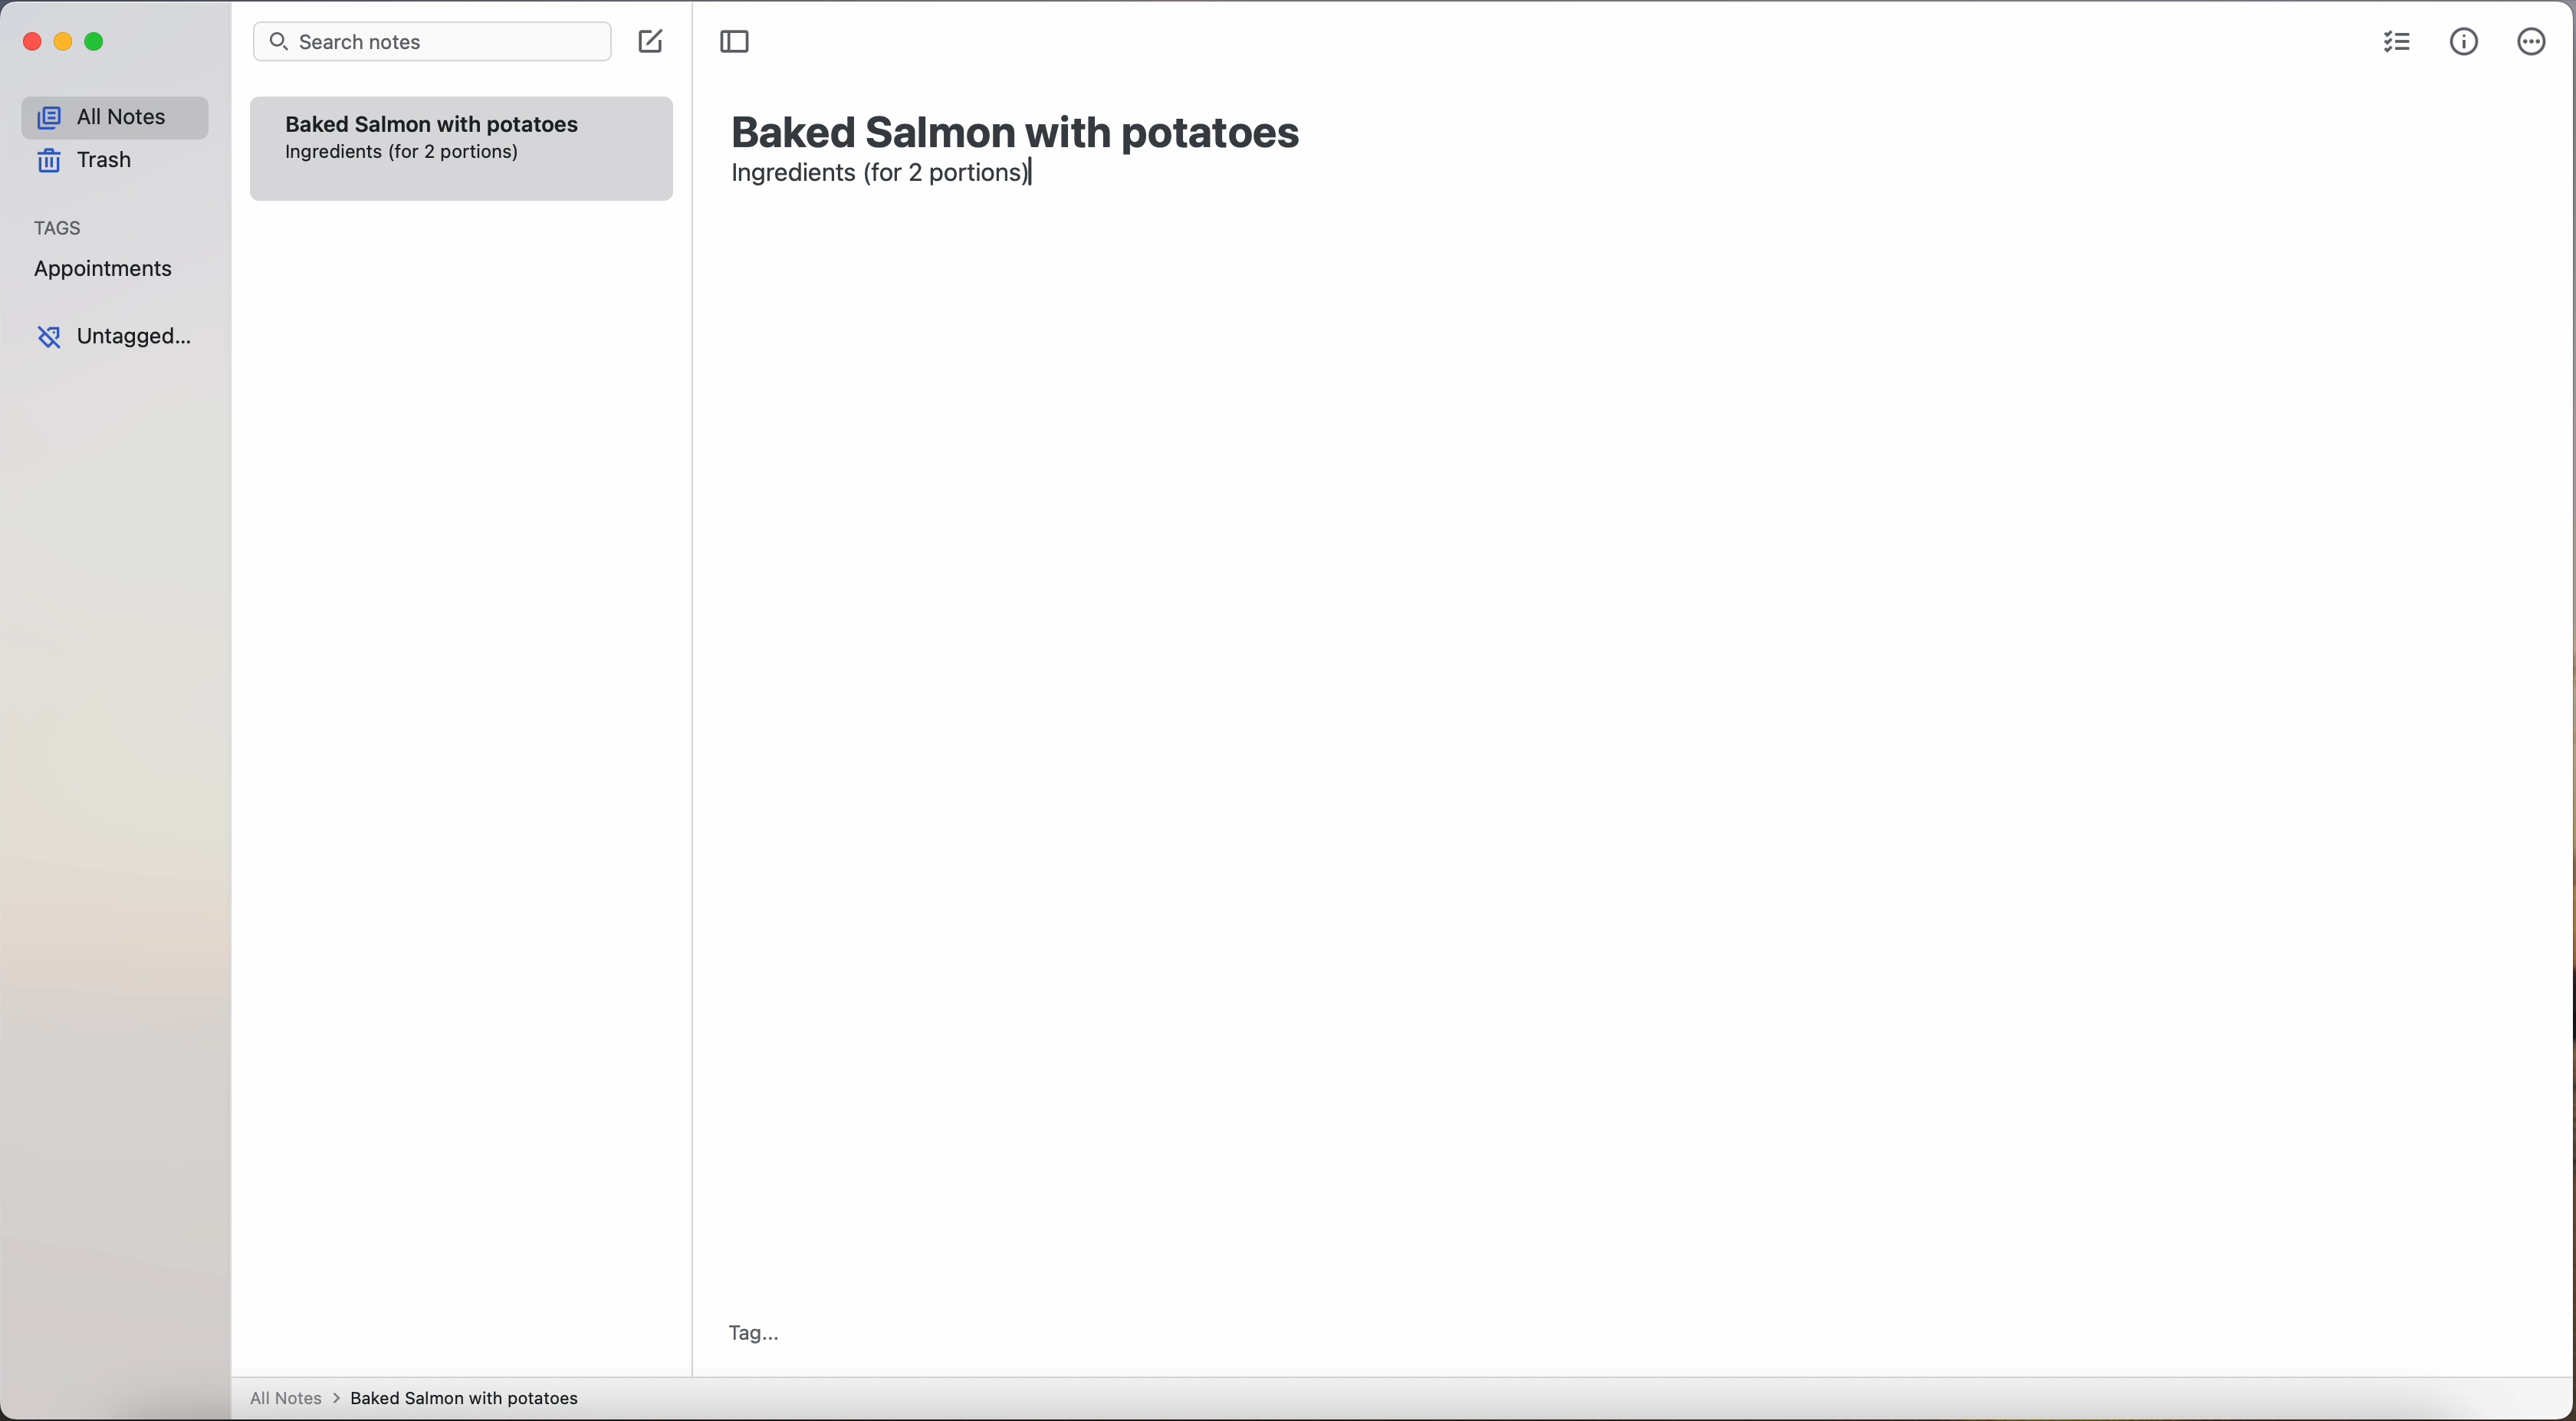  Describe the element at coordinates (98, 41) in the screenshot. I see `maximize` at that location.